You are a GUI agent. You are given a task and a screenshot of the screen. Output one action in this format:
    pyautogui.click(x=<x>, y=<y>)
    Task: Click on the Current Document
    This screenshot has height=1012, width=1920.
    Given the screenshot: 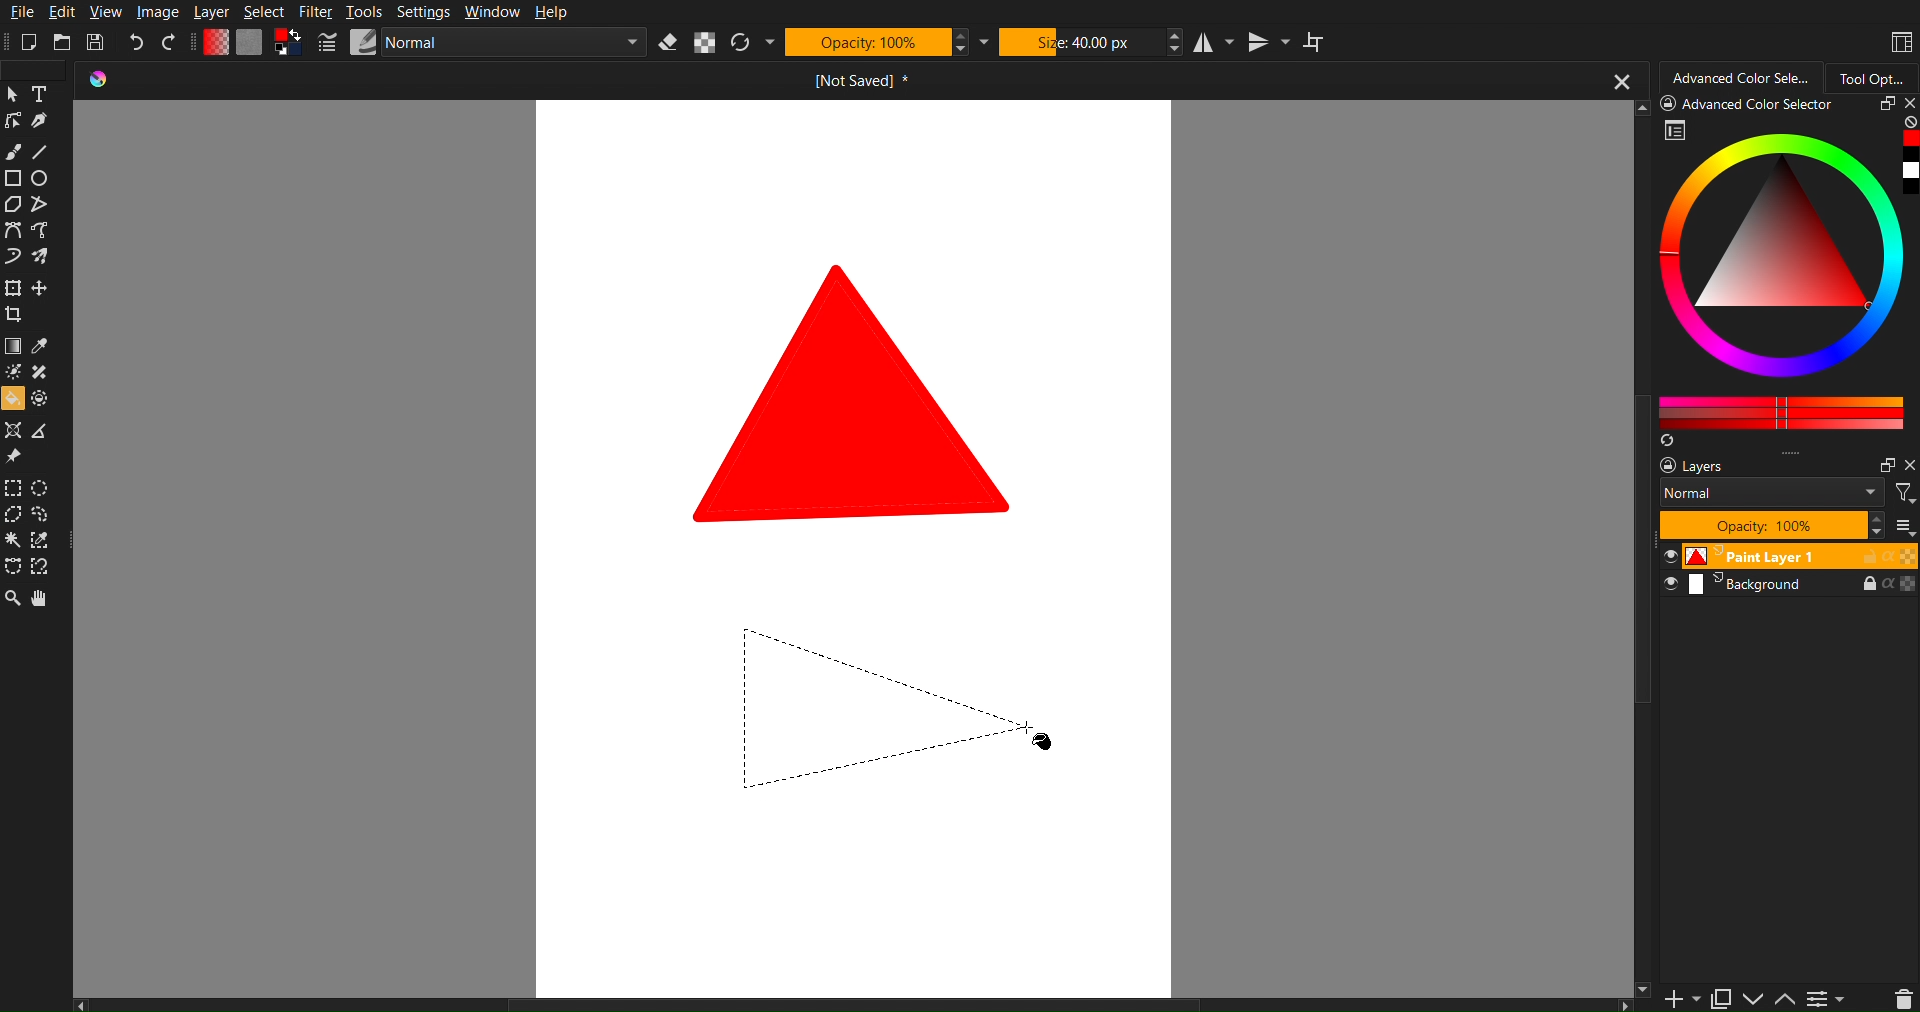 What is the action you would take?
    pyautogui.click(x=865, y=82)
    